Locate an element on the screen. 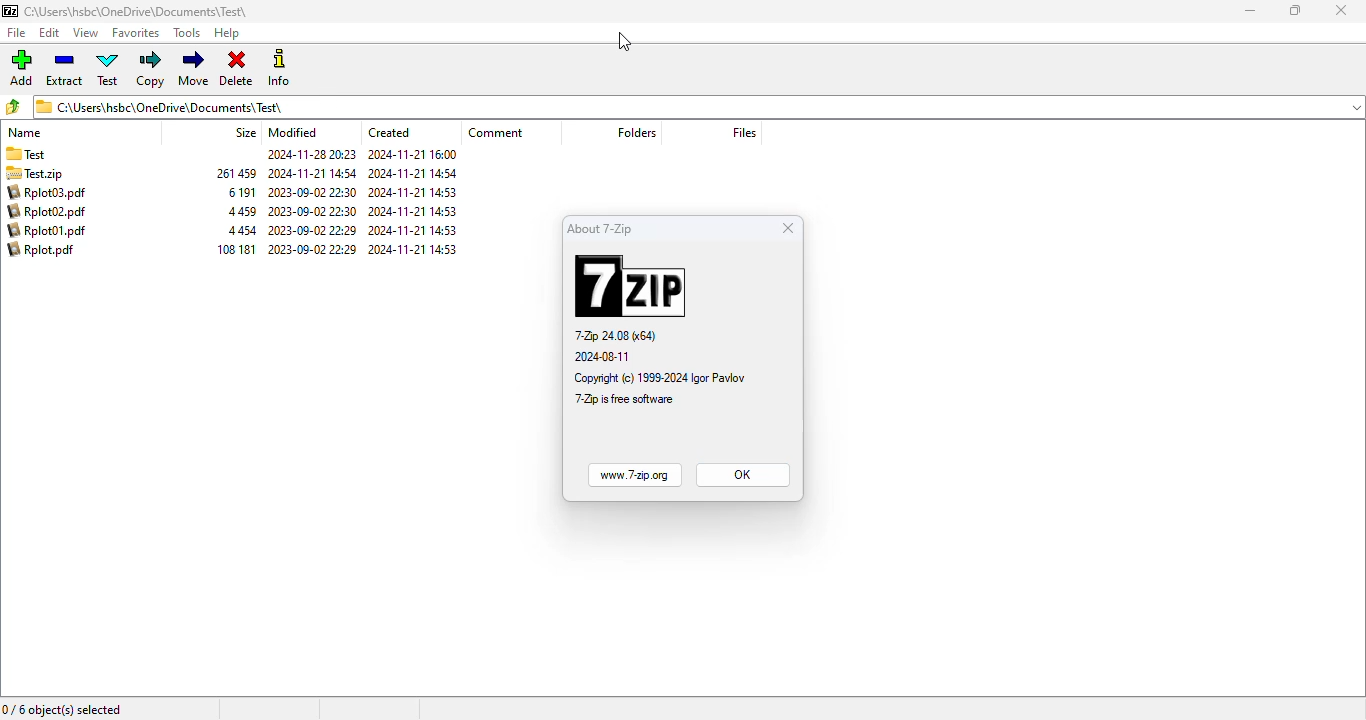 The height and width of the screenshot is (720, 1366). close is located at coordinates (1341, 10).